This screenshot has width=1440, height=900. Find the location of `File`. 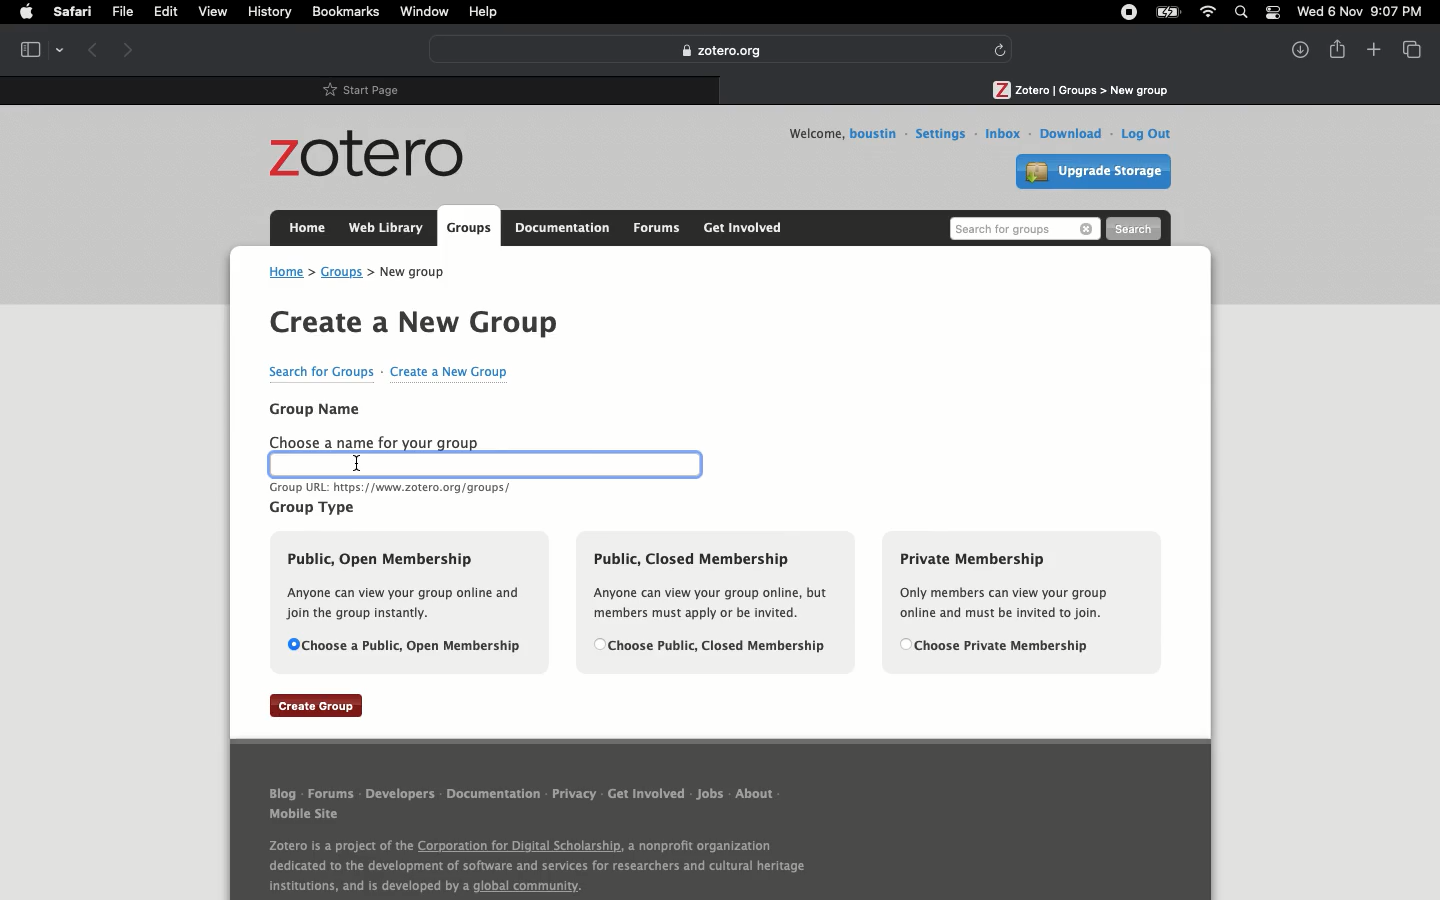

File is located at coordinates (126, 12).